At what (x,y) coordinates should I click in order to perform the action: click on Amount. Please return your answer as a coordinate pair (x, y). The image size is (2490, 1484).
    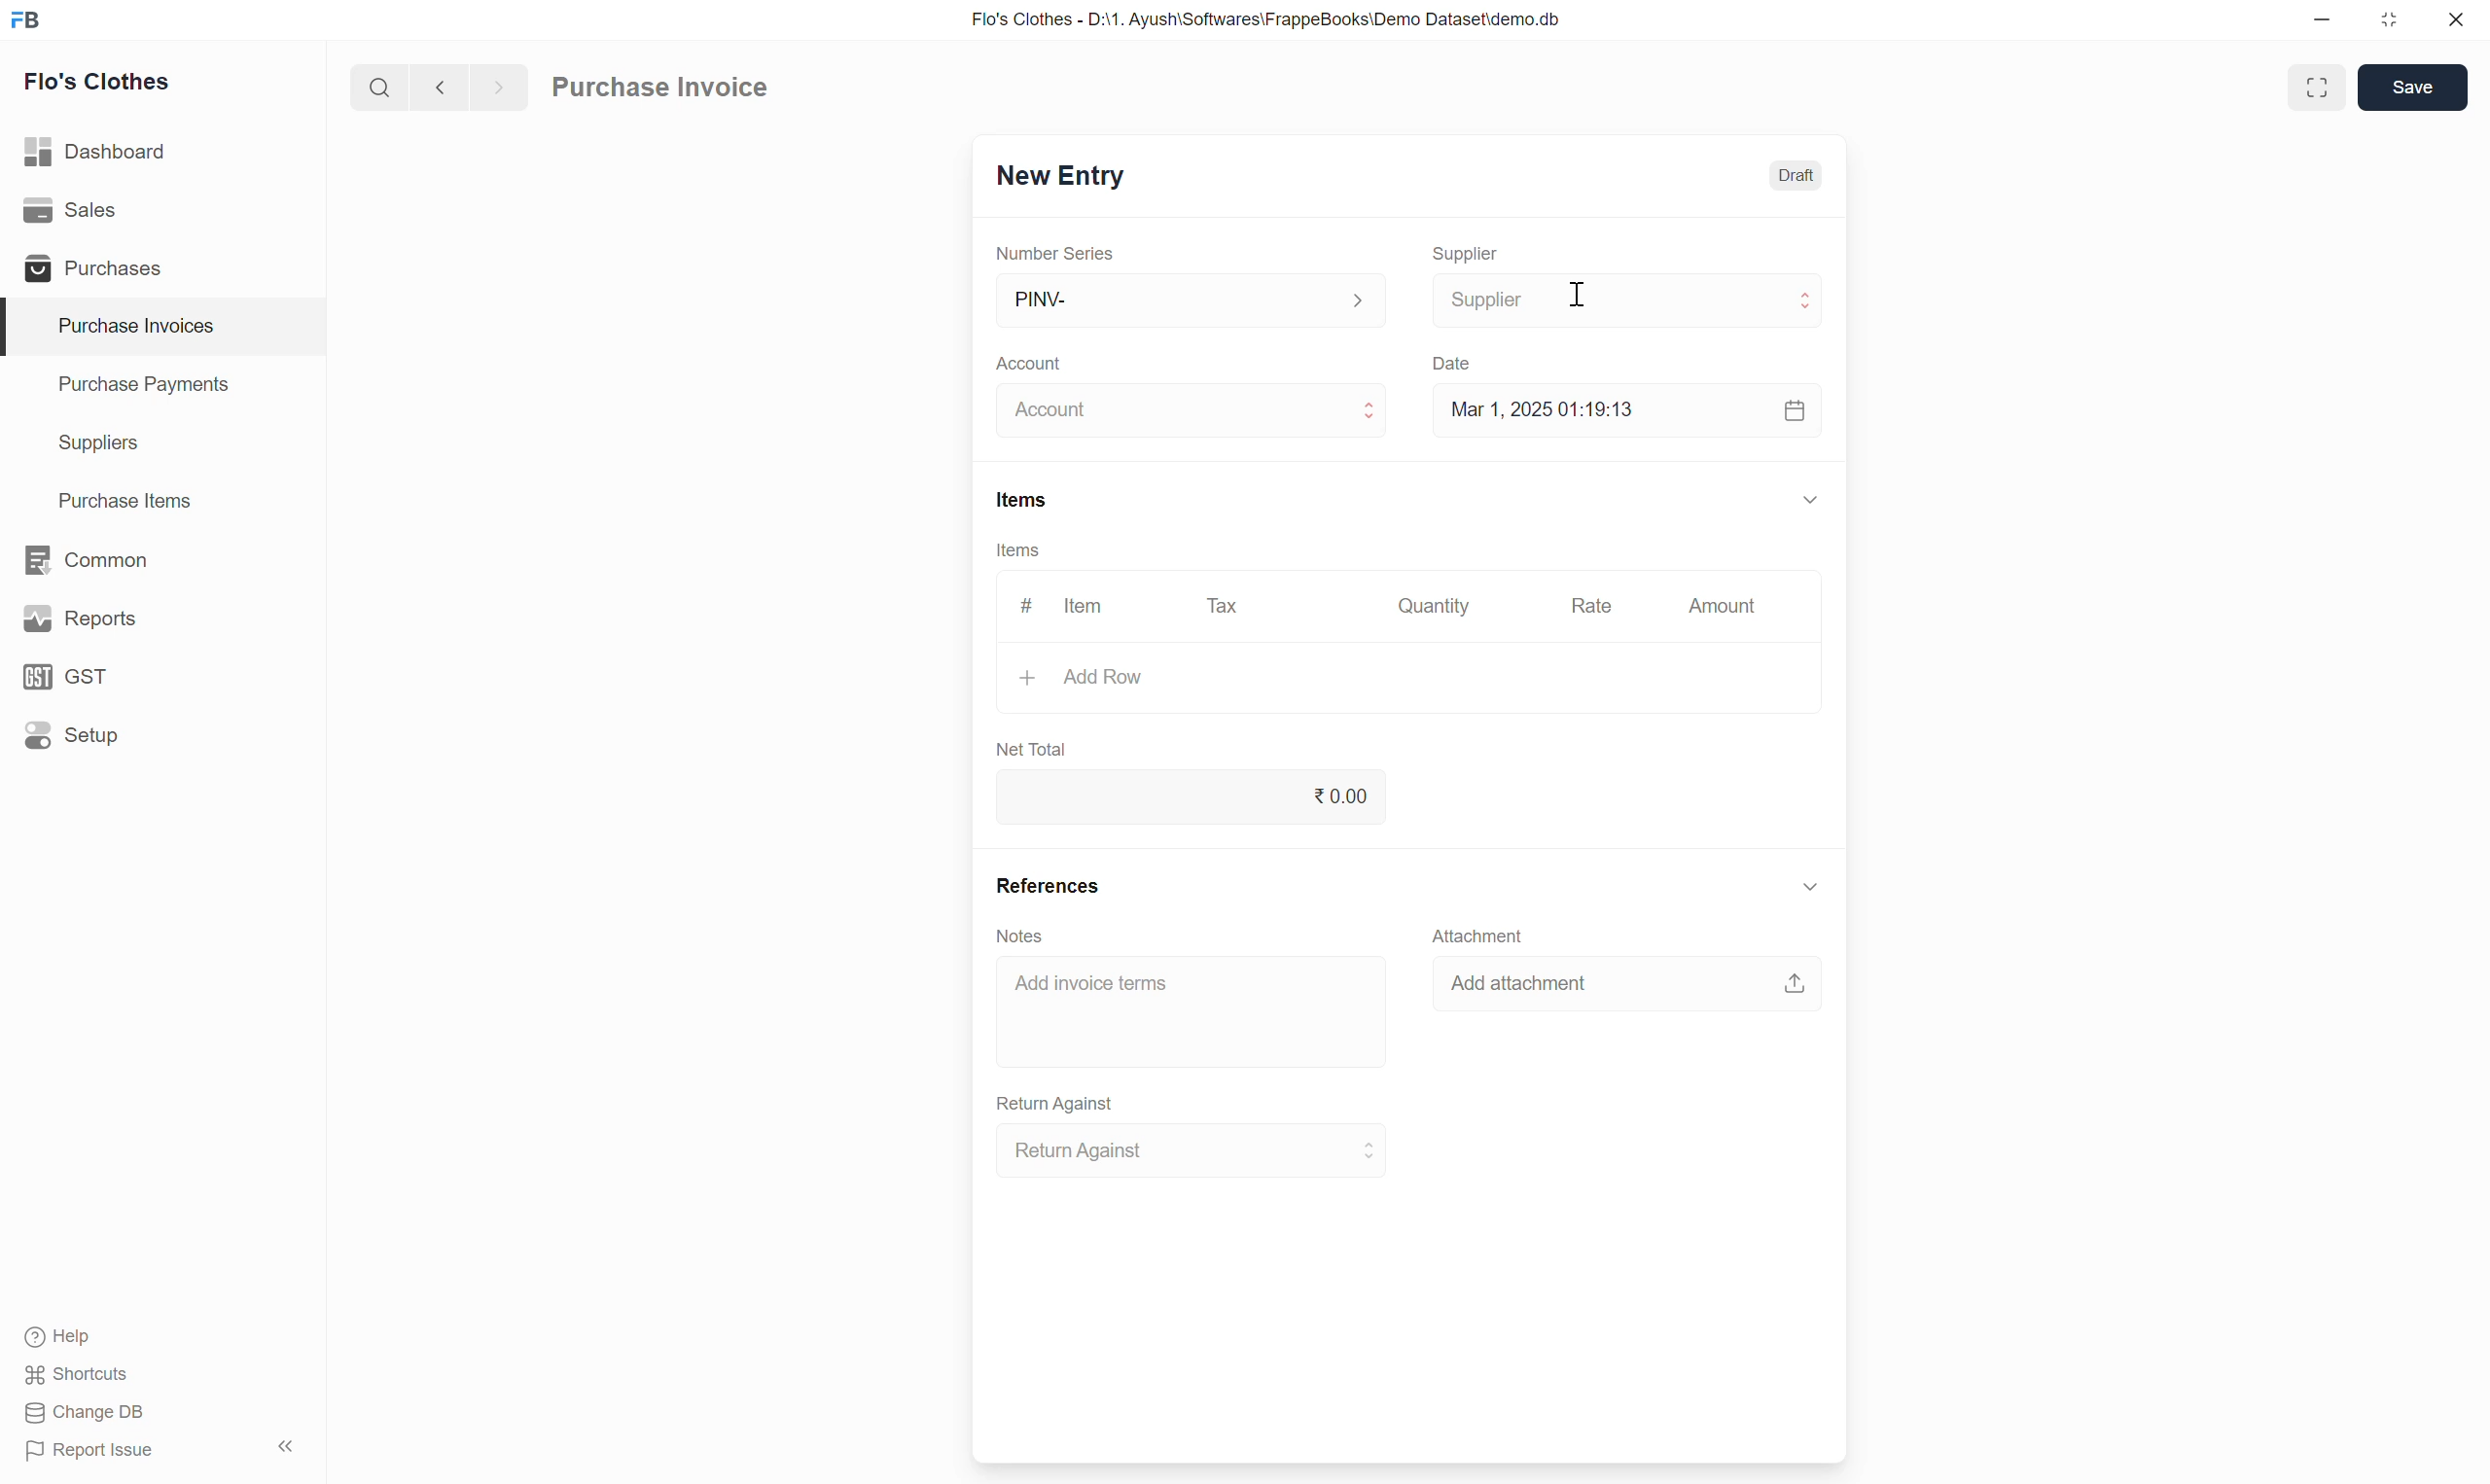
    Looking at the image, I should click on (1719, 610).